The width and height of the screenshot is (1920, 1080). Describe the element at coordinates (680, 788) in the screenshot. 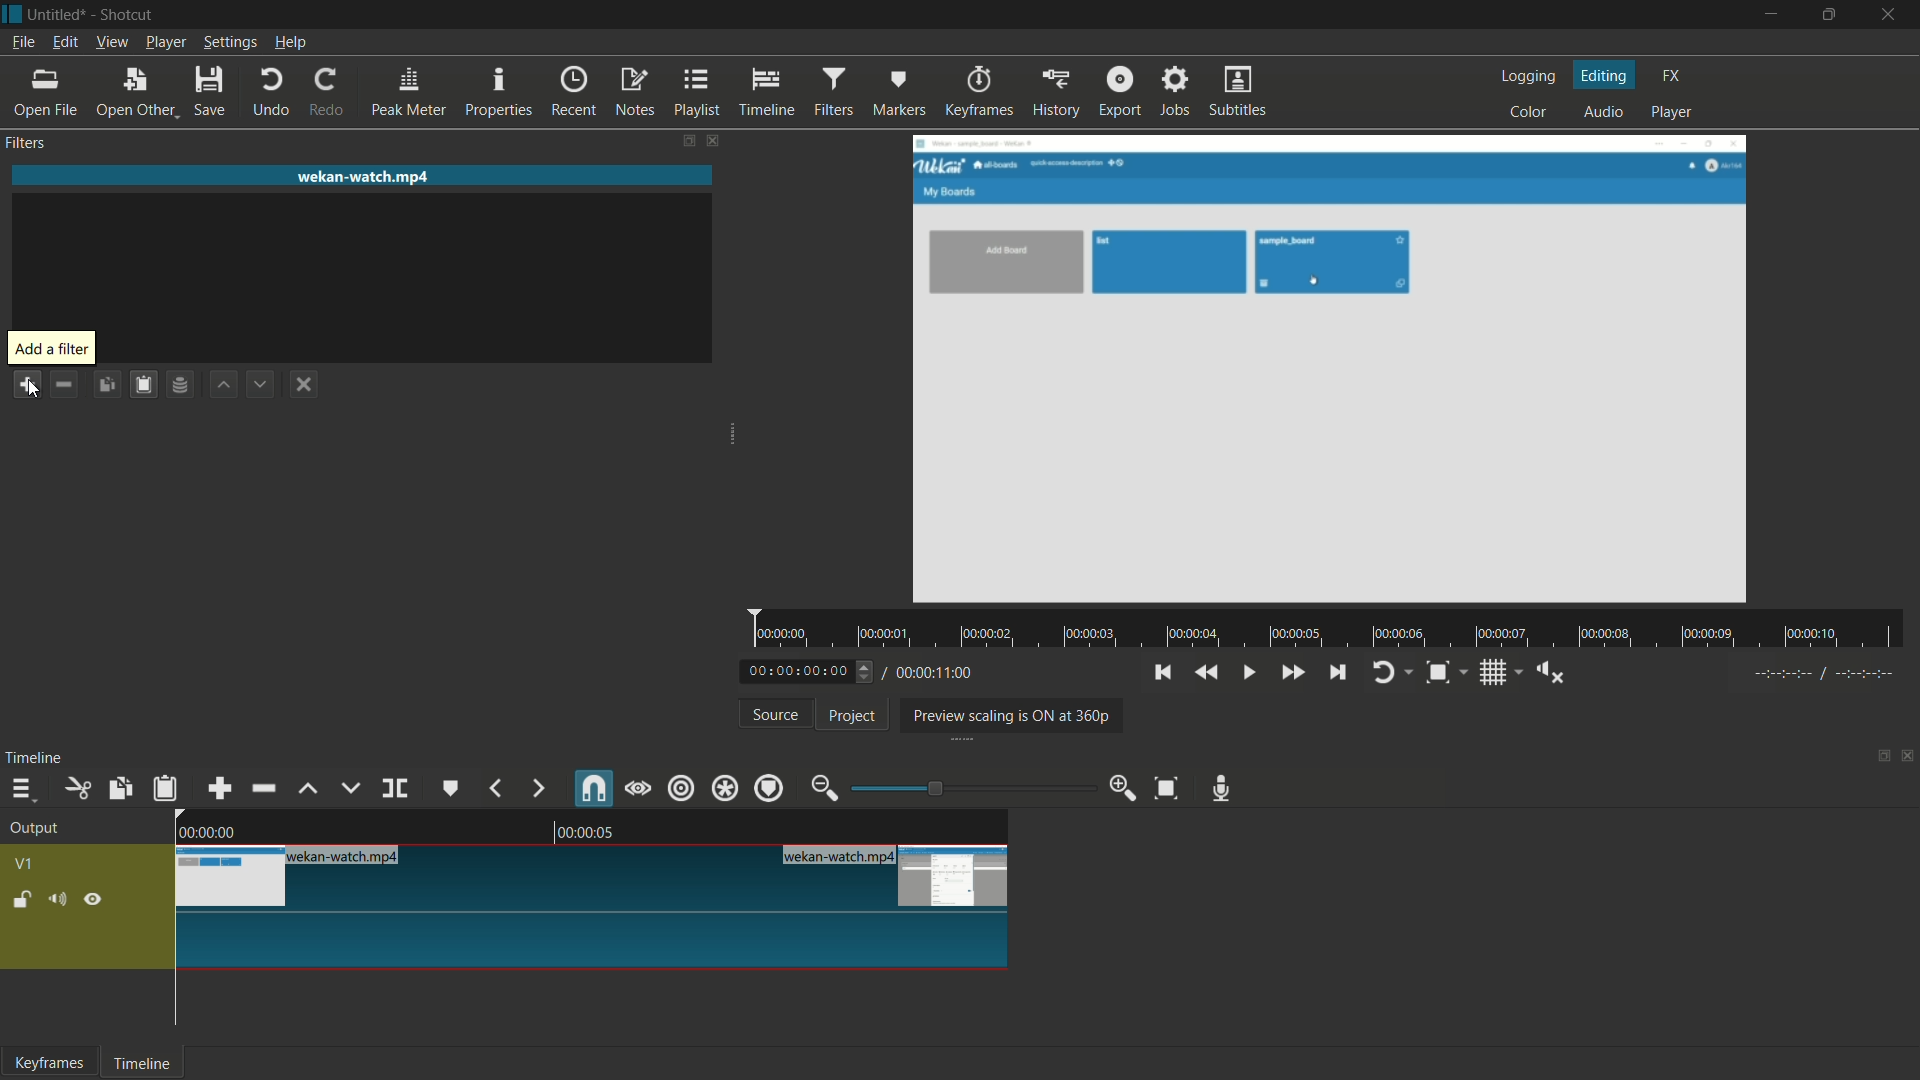

I see `ripple` at that location.